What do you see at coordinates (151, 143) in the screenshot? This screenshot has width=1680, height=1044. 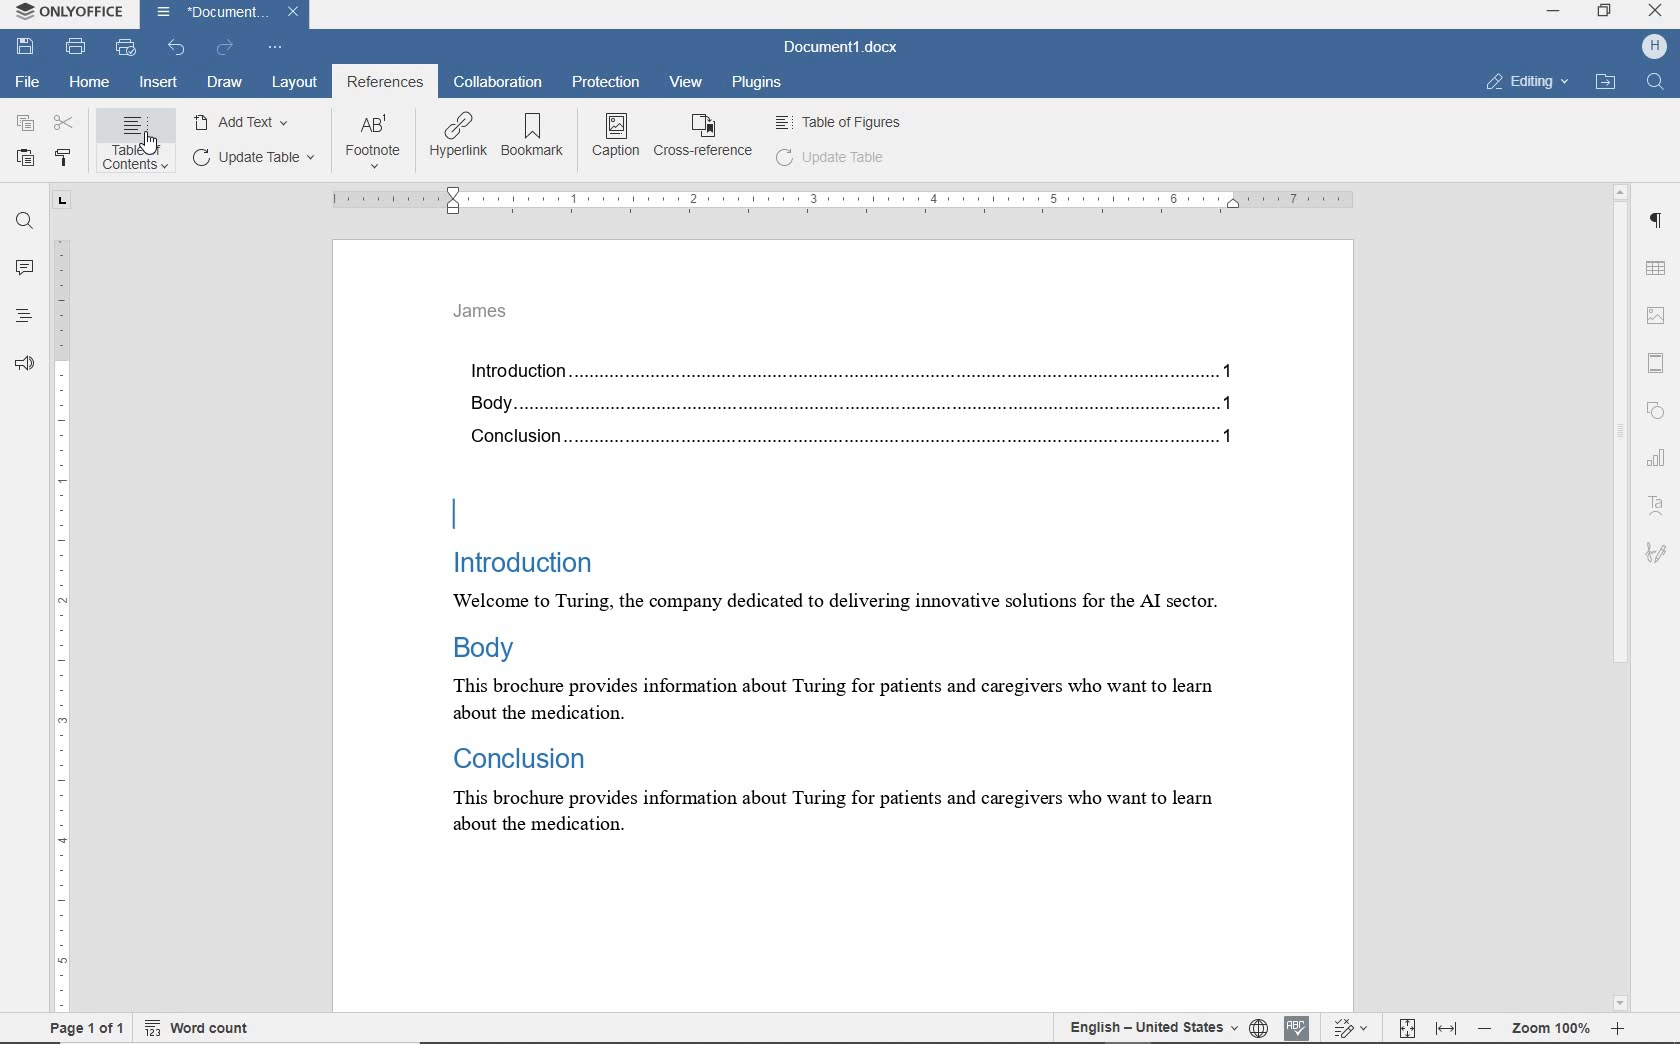 I see `cursor` at bounding box center [151, 143].